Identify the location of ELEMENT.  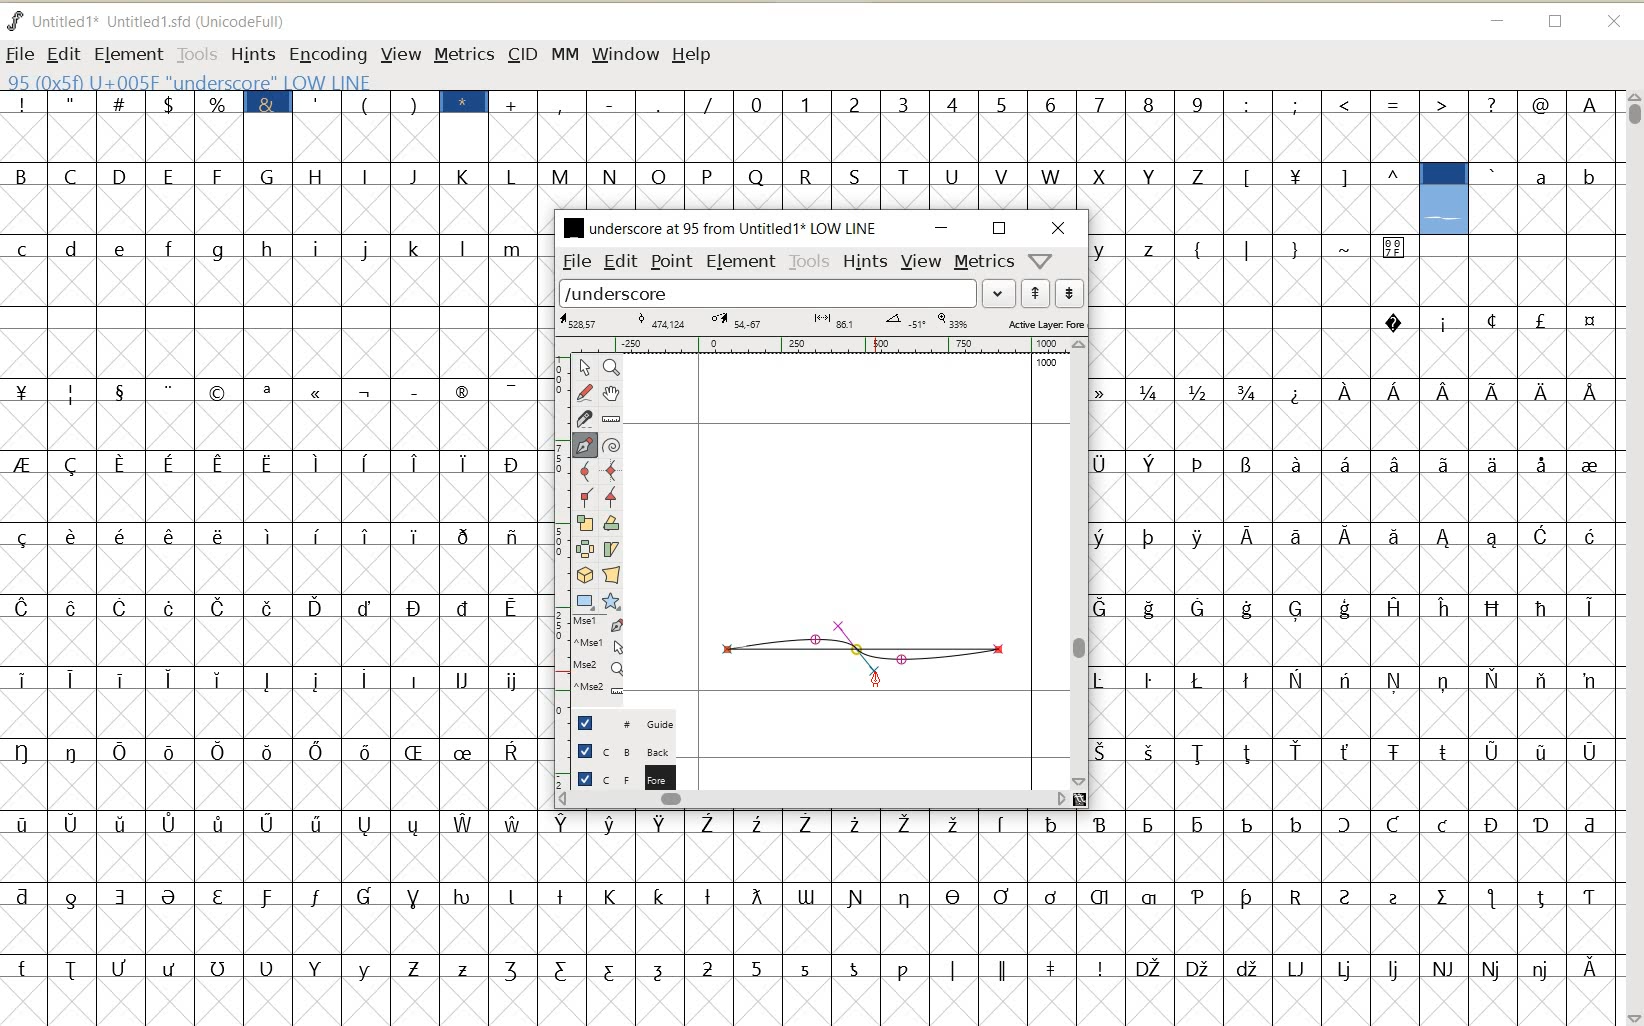
(741, 263).